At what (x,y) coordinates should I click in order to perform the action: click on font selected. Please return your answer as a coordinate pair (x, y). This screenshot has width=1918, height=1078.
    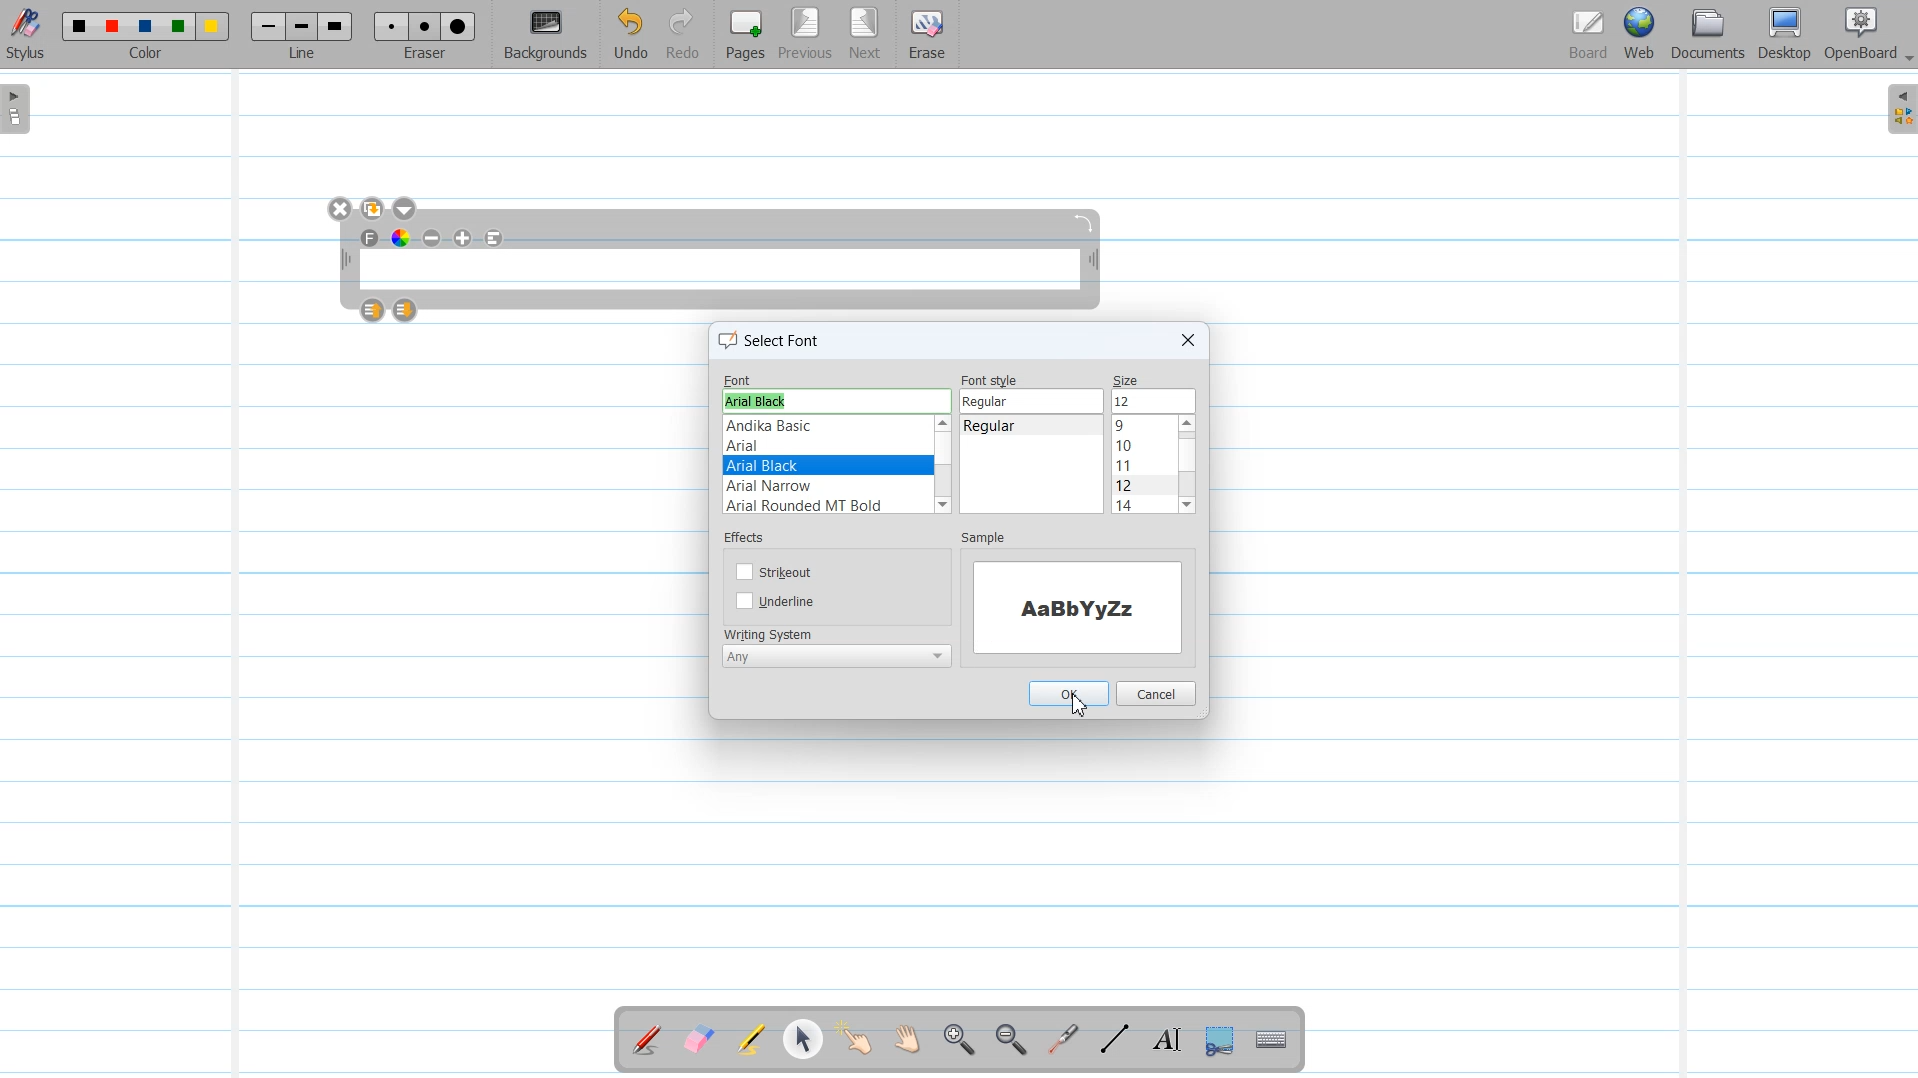
    Looking at the image, I should click on (760, 402).